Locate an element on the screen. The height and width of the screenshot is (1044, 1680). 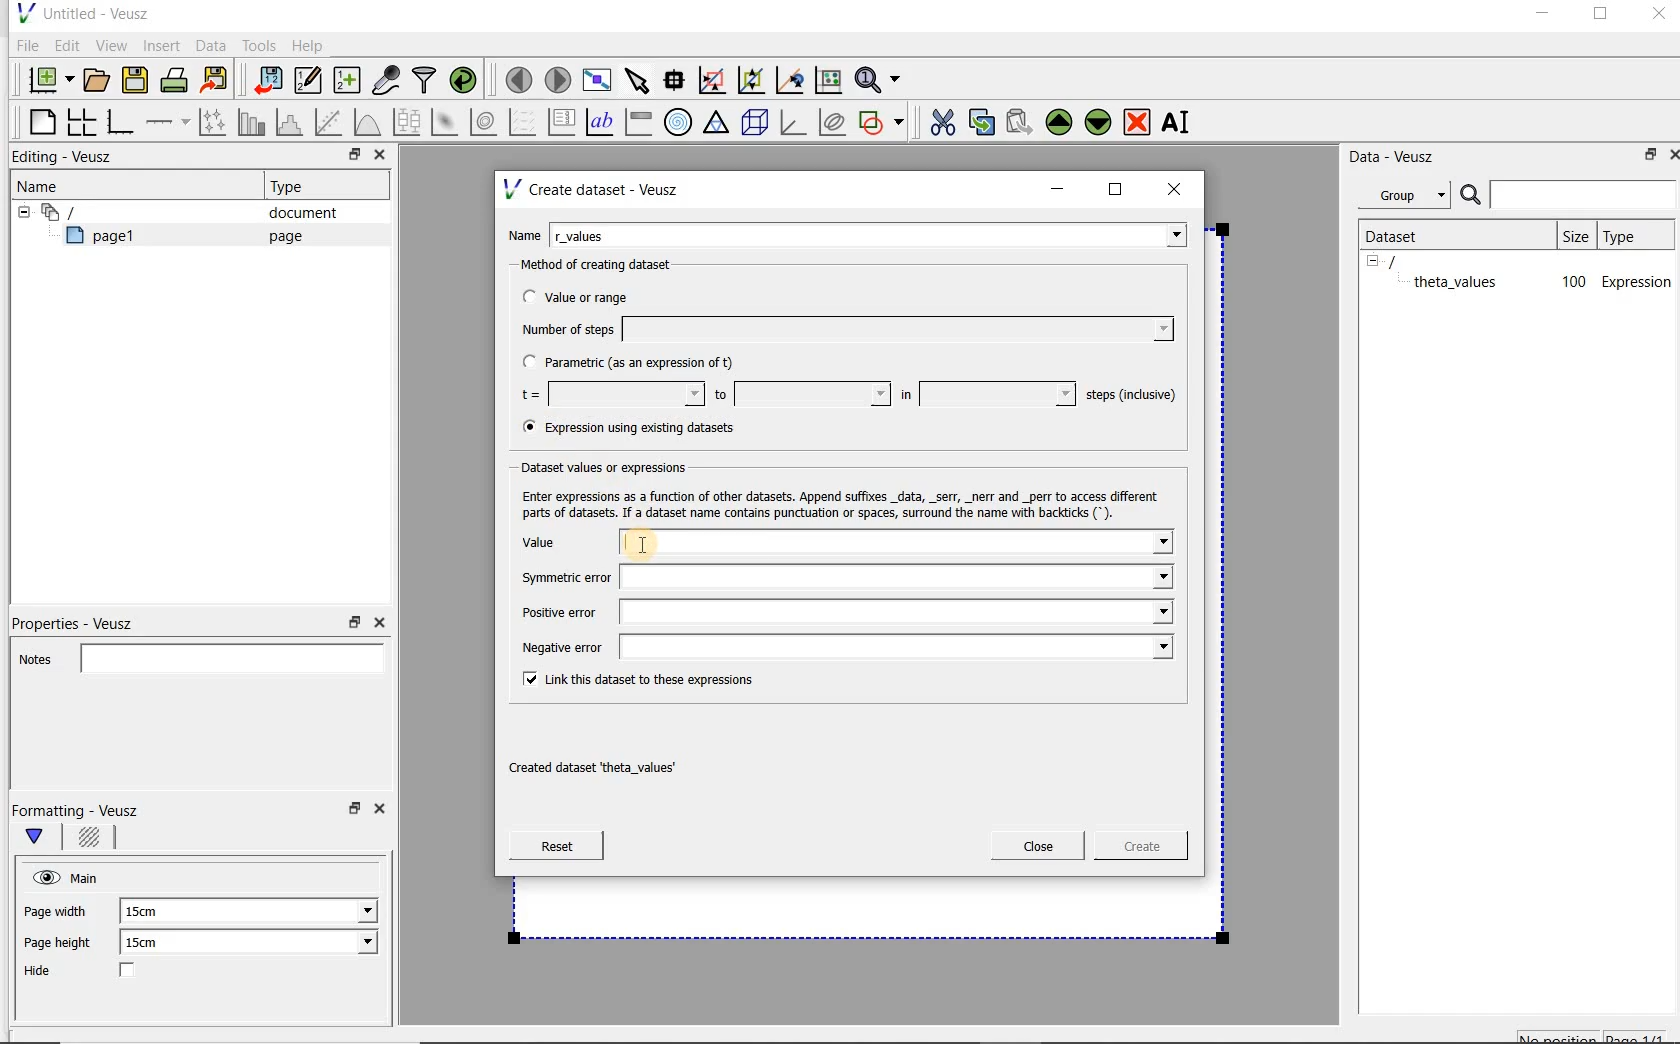
Formatting - Veusz is located at coordinates (78, 810).